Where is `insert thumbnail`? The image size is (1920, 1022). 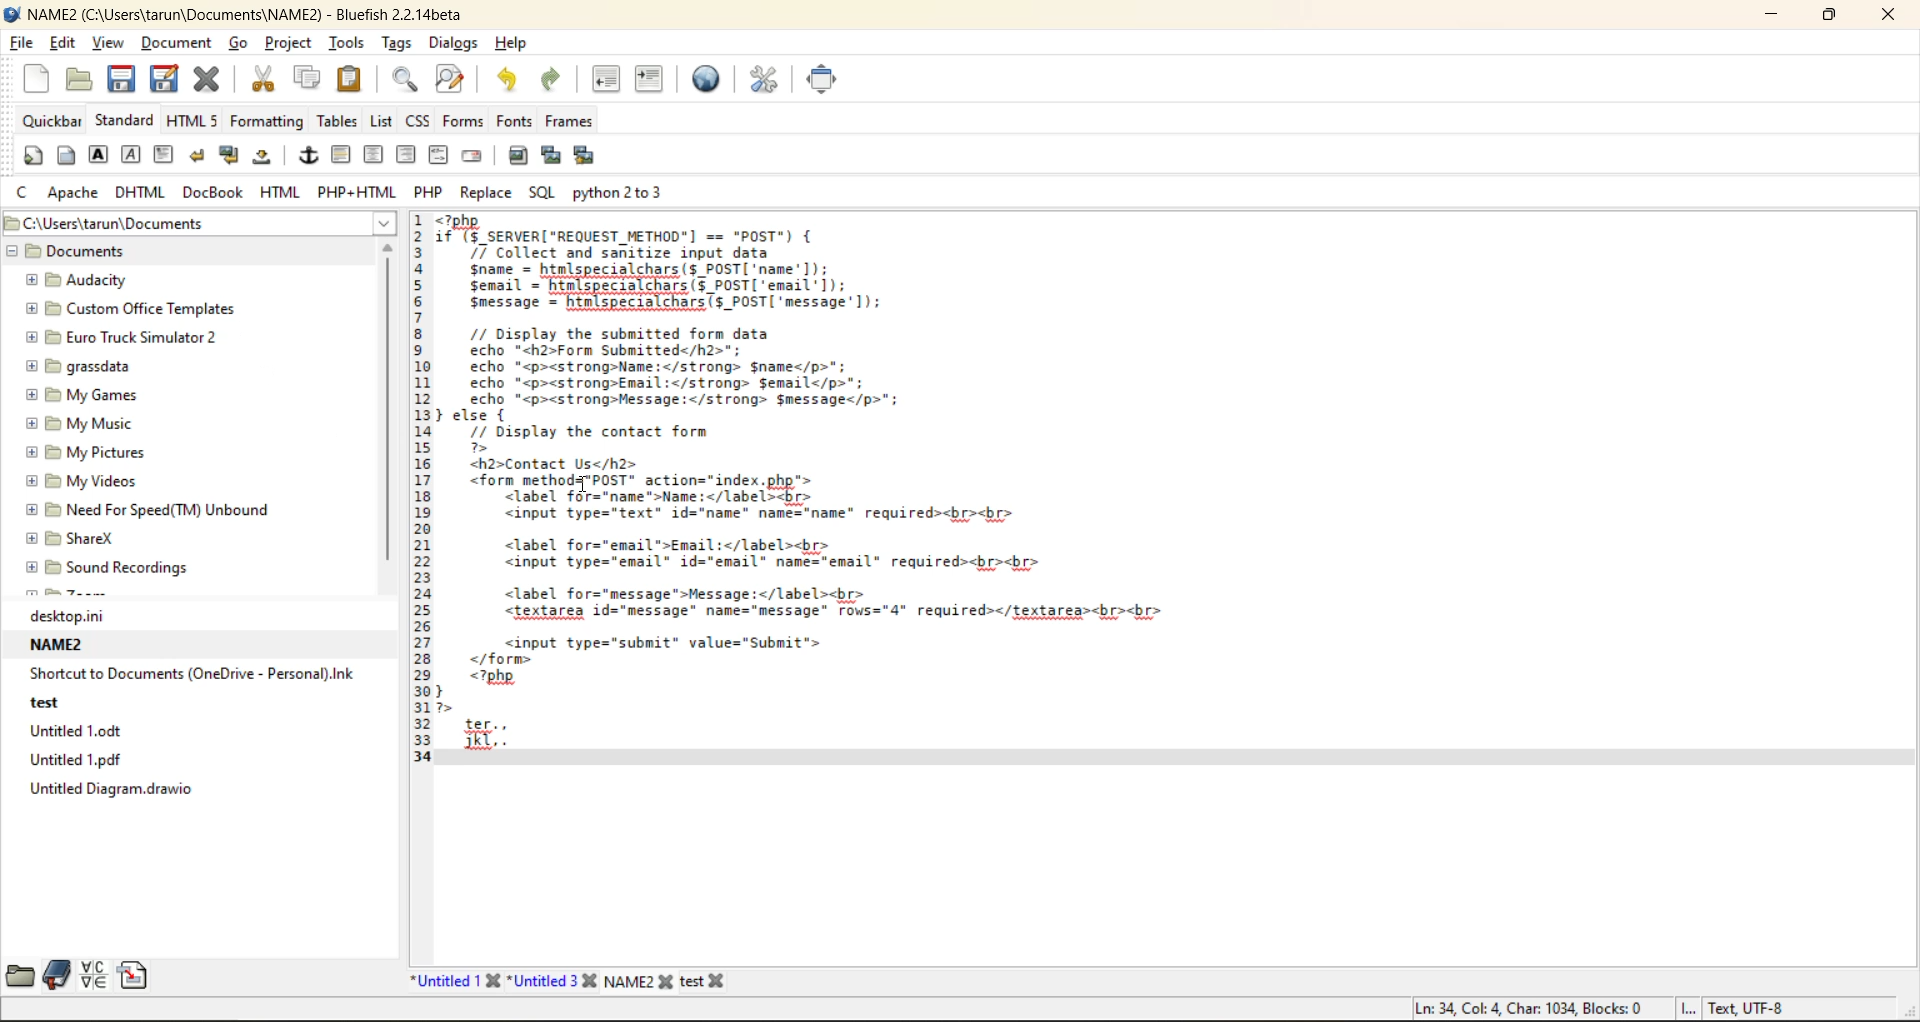
insert thumbnail is located at coordinates (550, 155).